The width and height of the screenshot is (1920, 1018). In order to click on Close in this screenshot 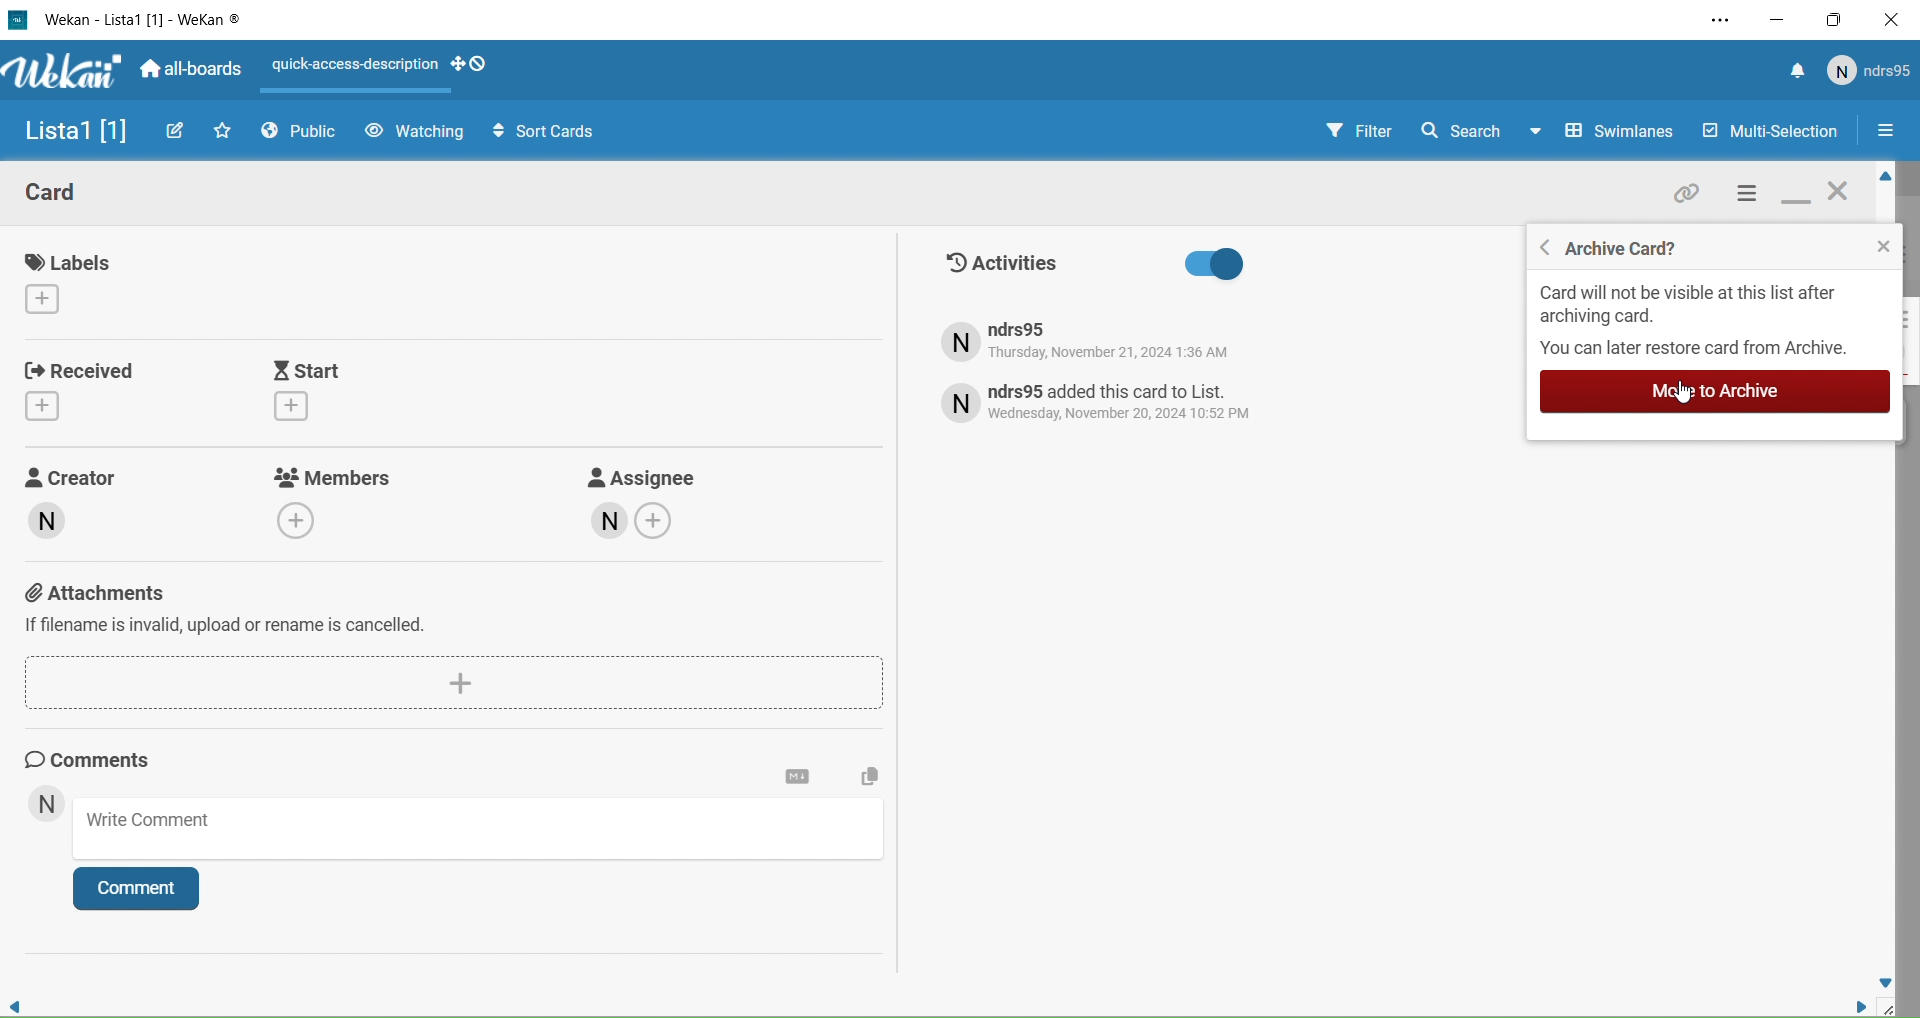, I will do `click(1838, 201)`.